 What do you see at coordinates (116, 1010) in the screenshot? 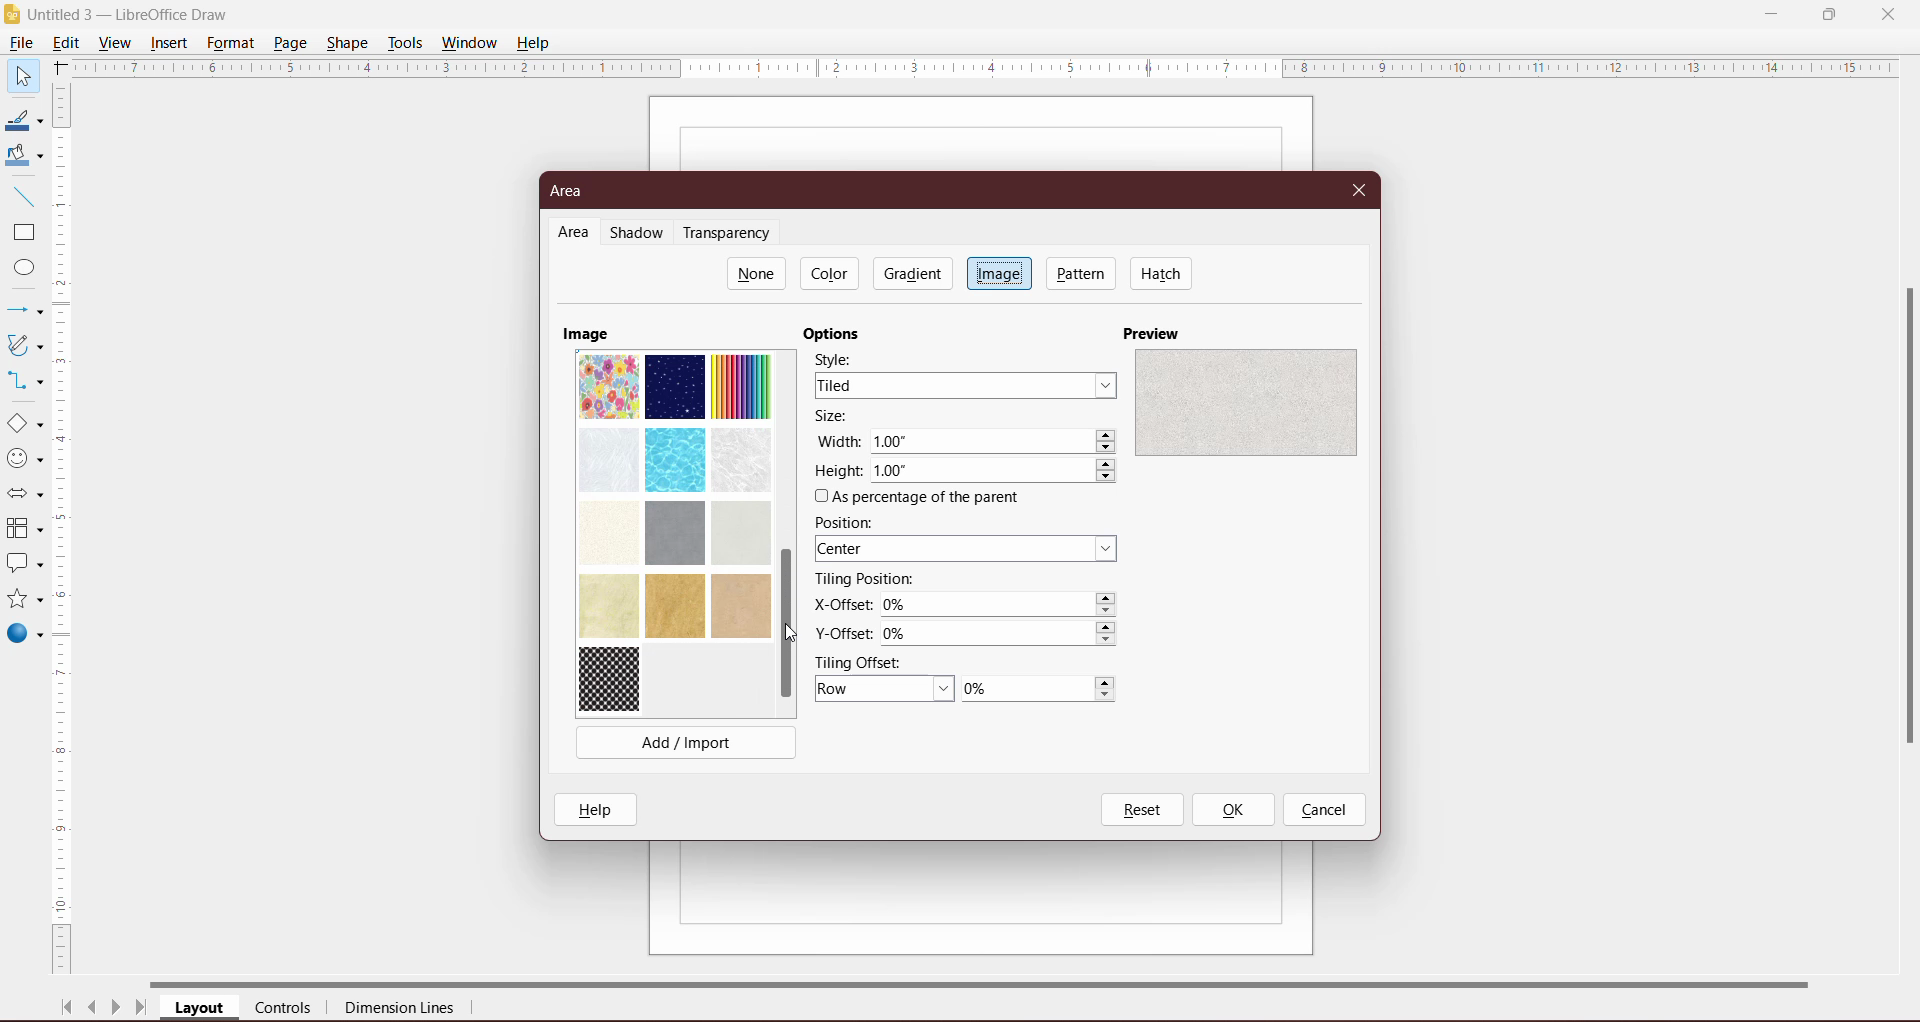
I see `Scroll to next page` at bounding box center [116, 1010].